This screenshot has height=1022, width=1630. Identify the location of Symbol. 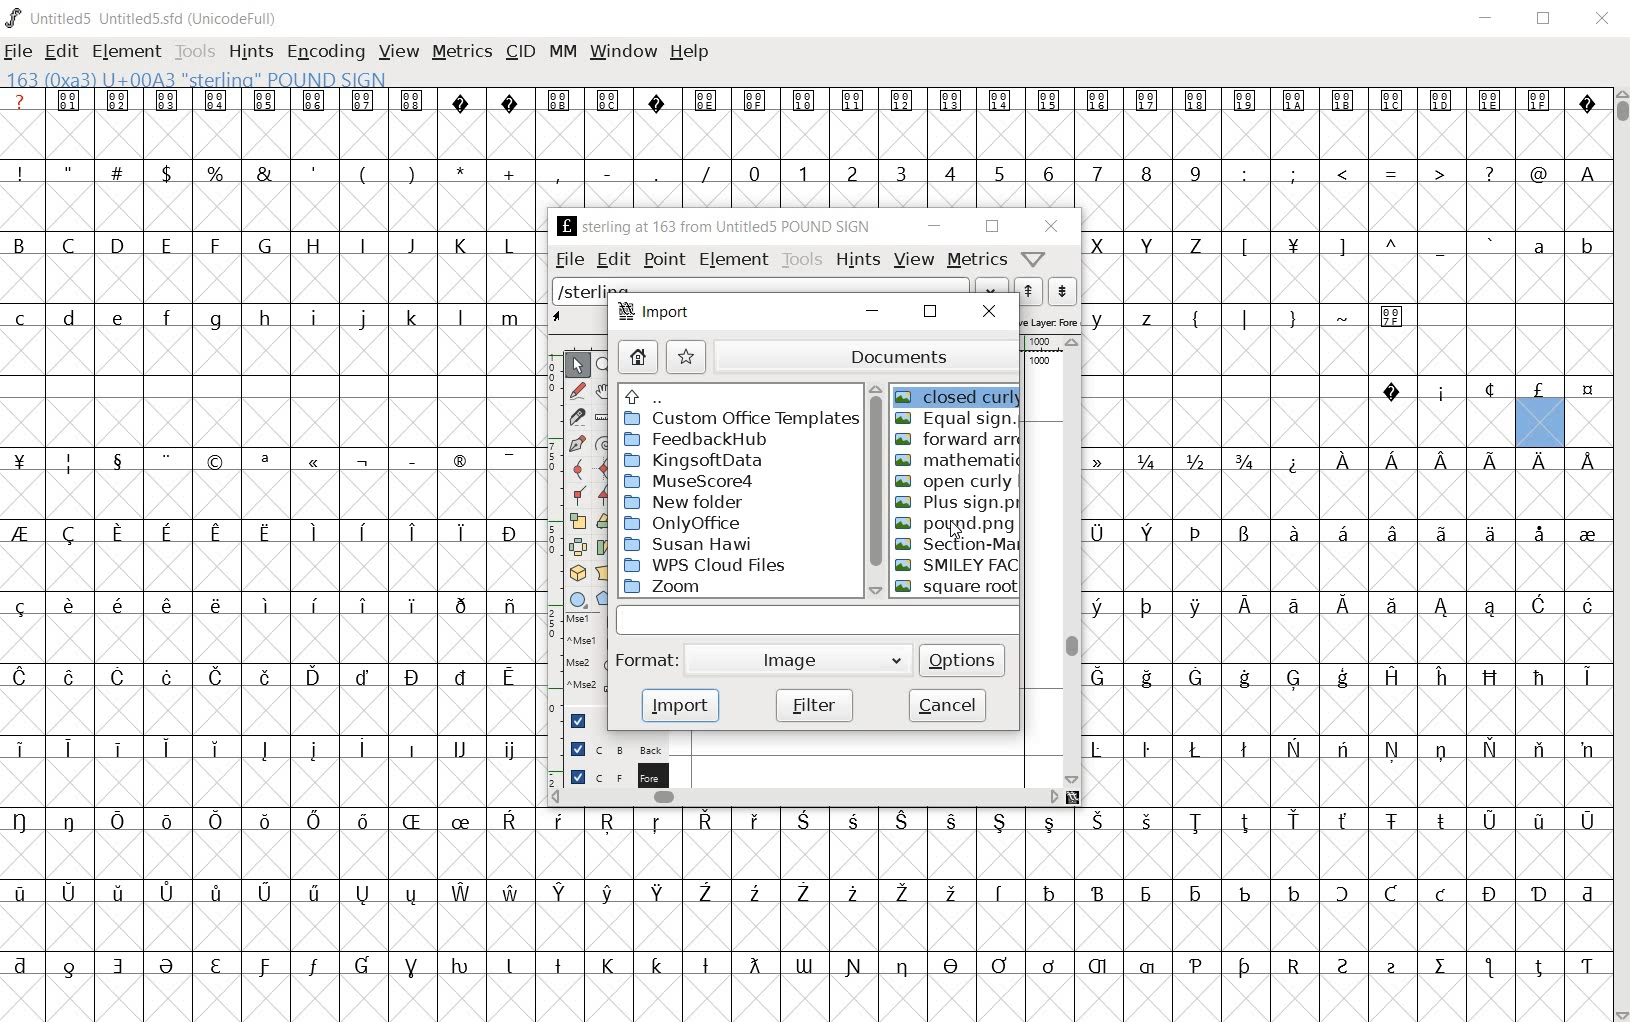
(1297, 102).